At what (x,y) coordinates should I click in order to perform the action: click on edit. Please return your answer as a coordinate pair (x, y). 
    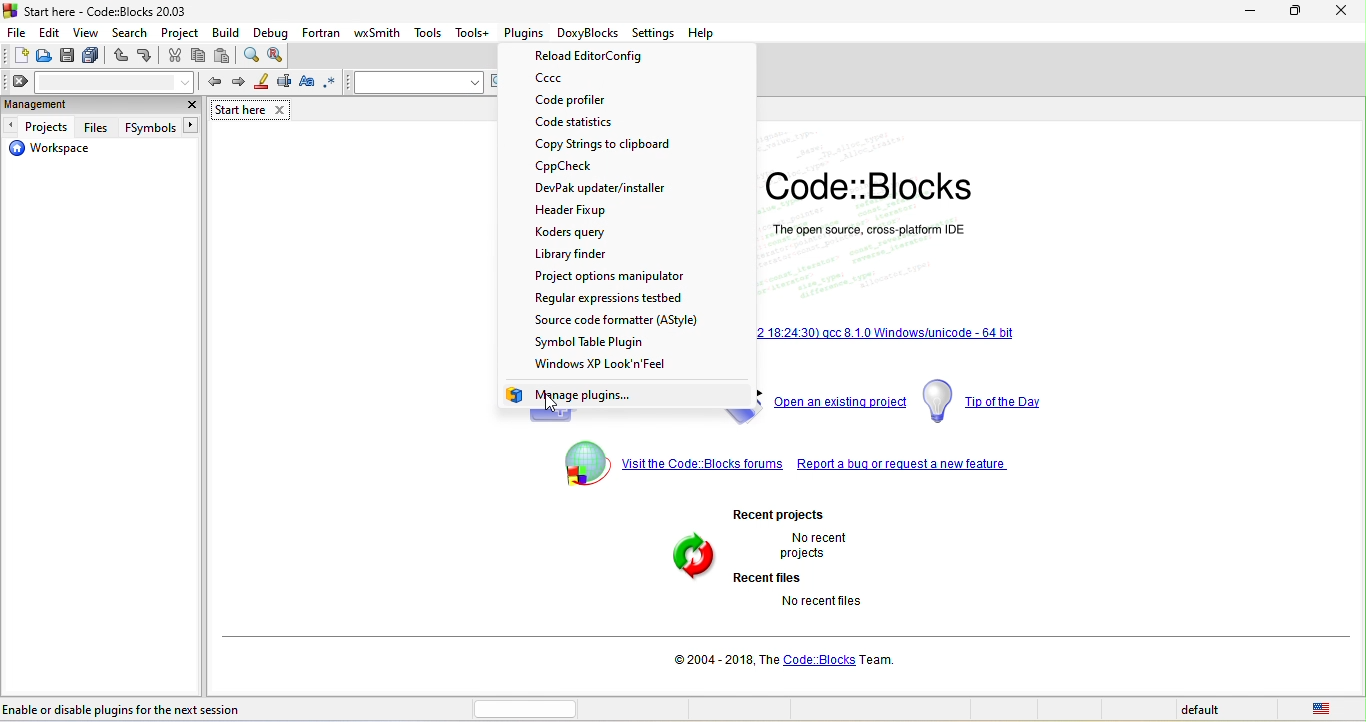
    Looking at the image, I should click on (49, 31).